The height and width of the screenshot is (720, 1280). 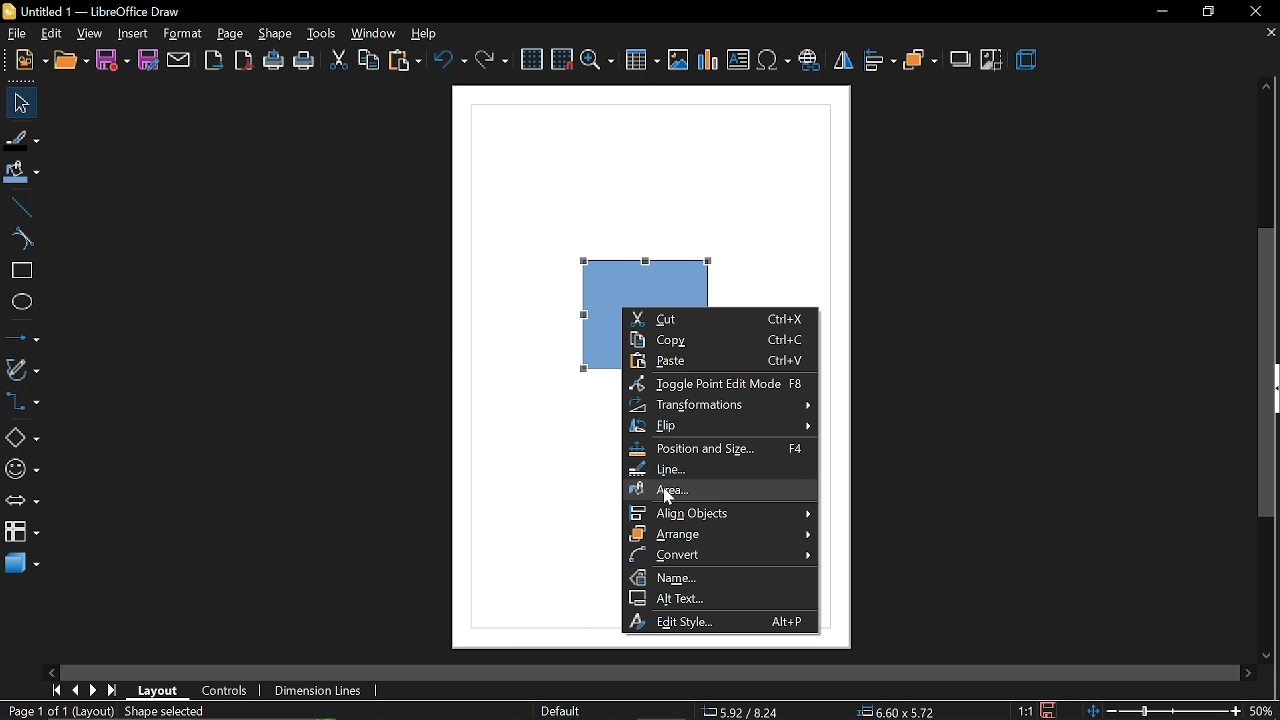 I want to click on undo, so click(x=450, y=62).